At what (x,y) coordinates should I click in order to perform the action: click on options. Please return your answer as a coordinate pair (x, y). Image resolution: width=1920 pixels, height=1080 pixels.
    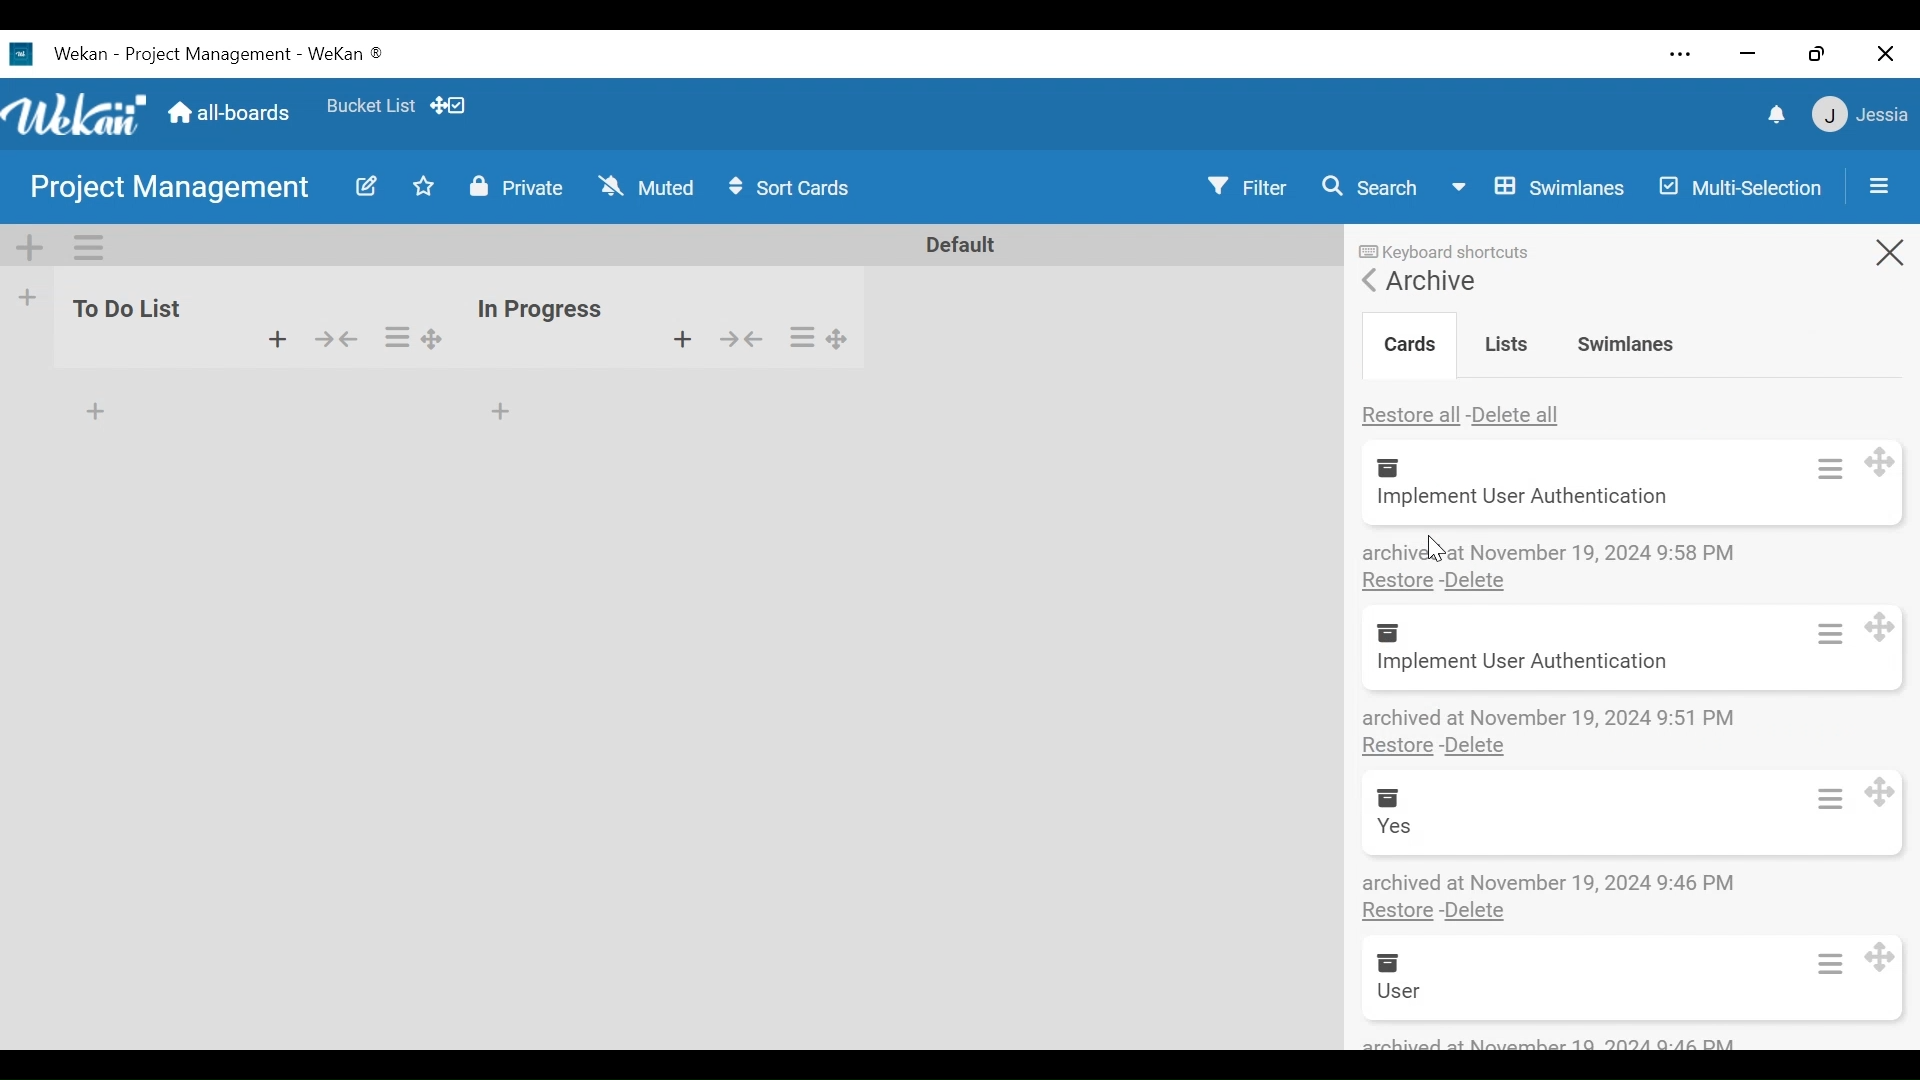
    Looking at the image, I should click on (410, 333).